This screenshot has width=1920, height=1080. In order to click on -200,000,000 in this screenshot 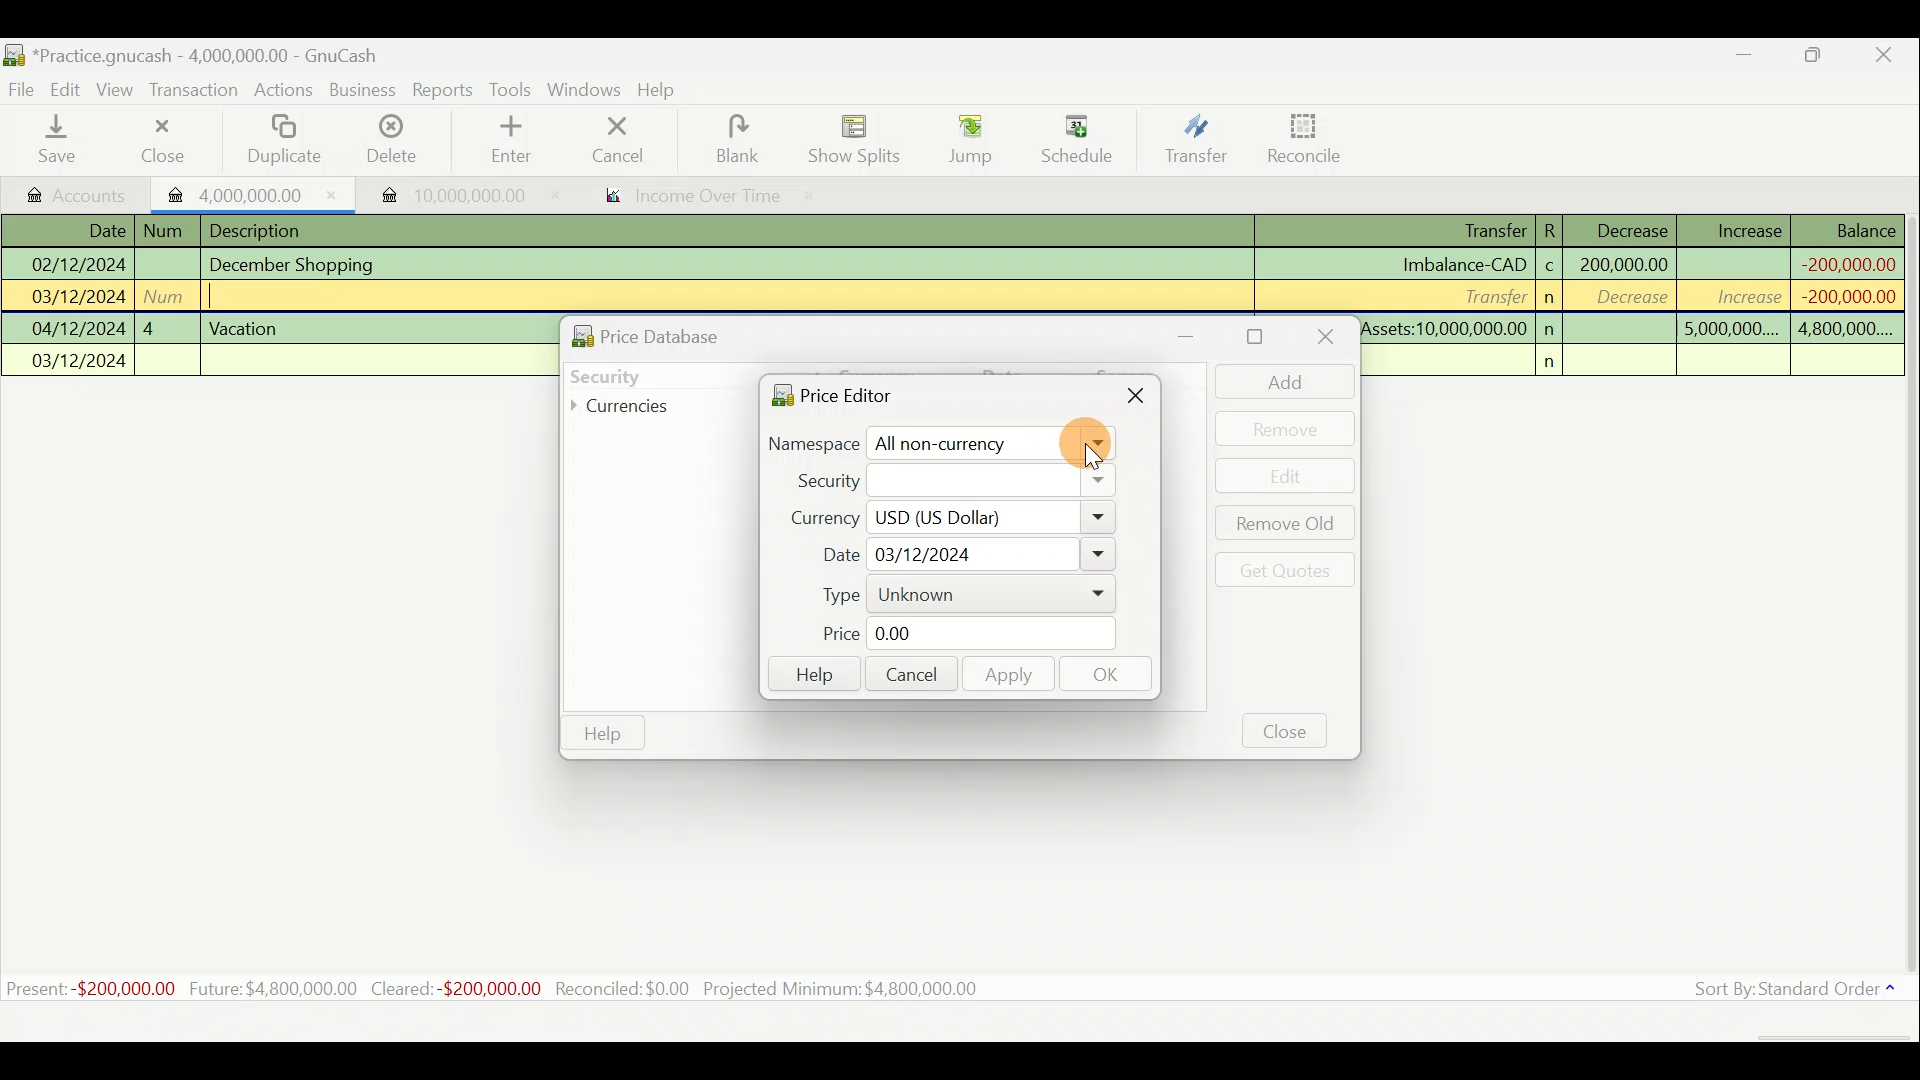, I will do `click(1841, 296)`.